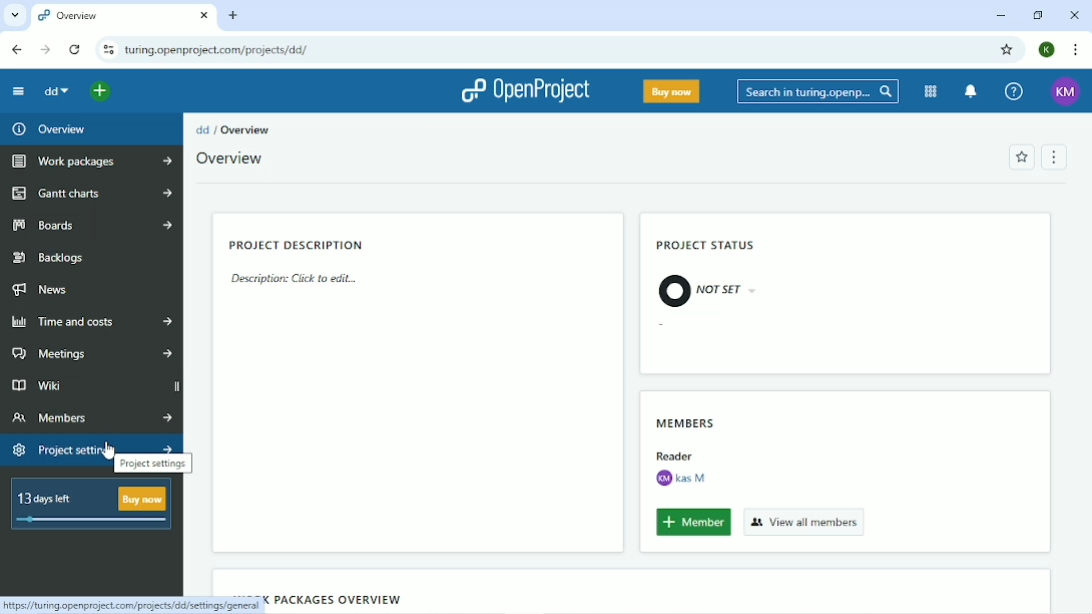 Image resolution: width=1092 pixels, height=614 pixels. Describe the element at coordinates (91, 418) in the screenshot. I see `Members` at that location.